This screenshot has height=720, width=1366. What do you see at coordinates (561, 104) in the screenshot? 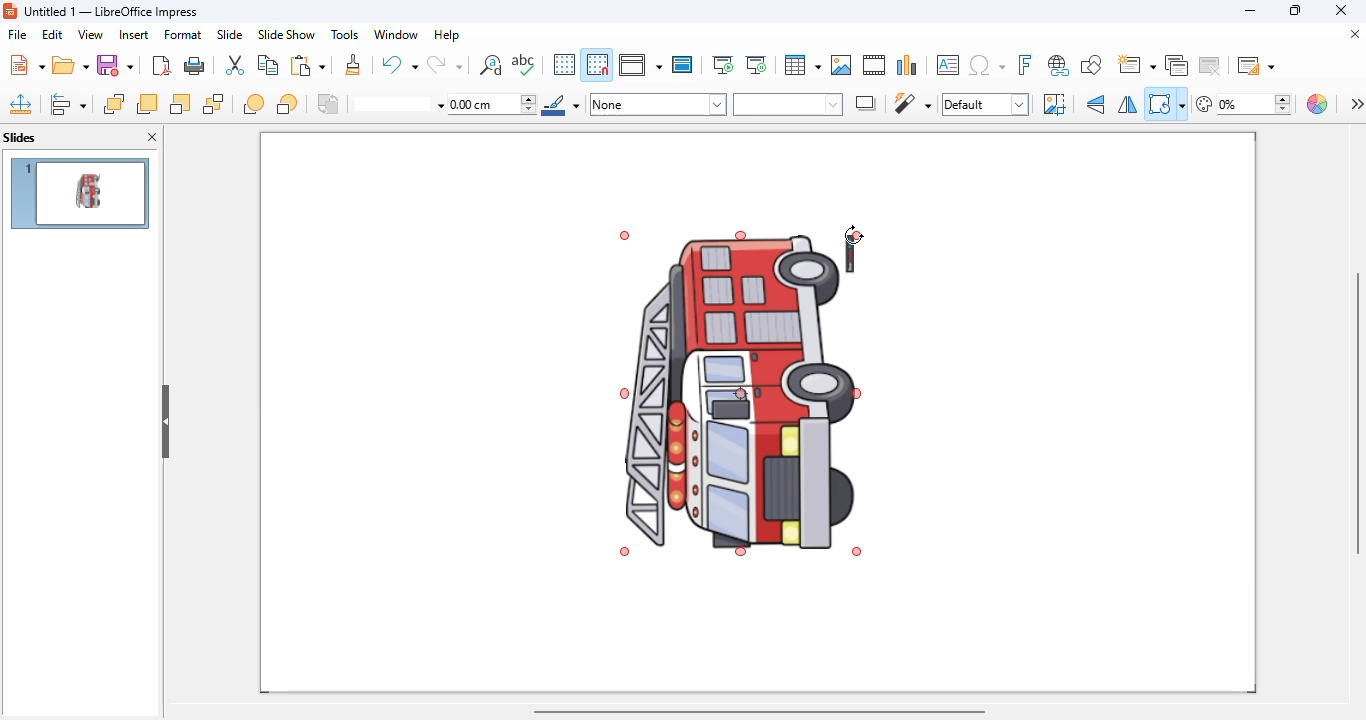
I see `line color` at bounding box center [561, 104].